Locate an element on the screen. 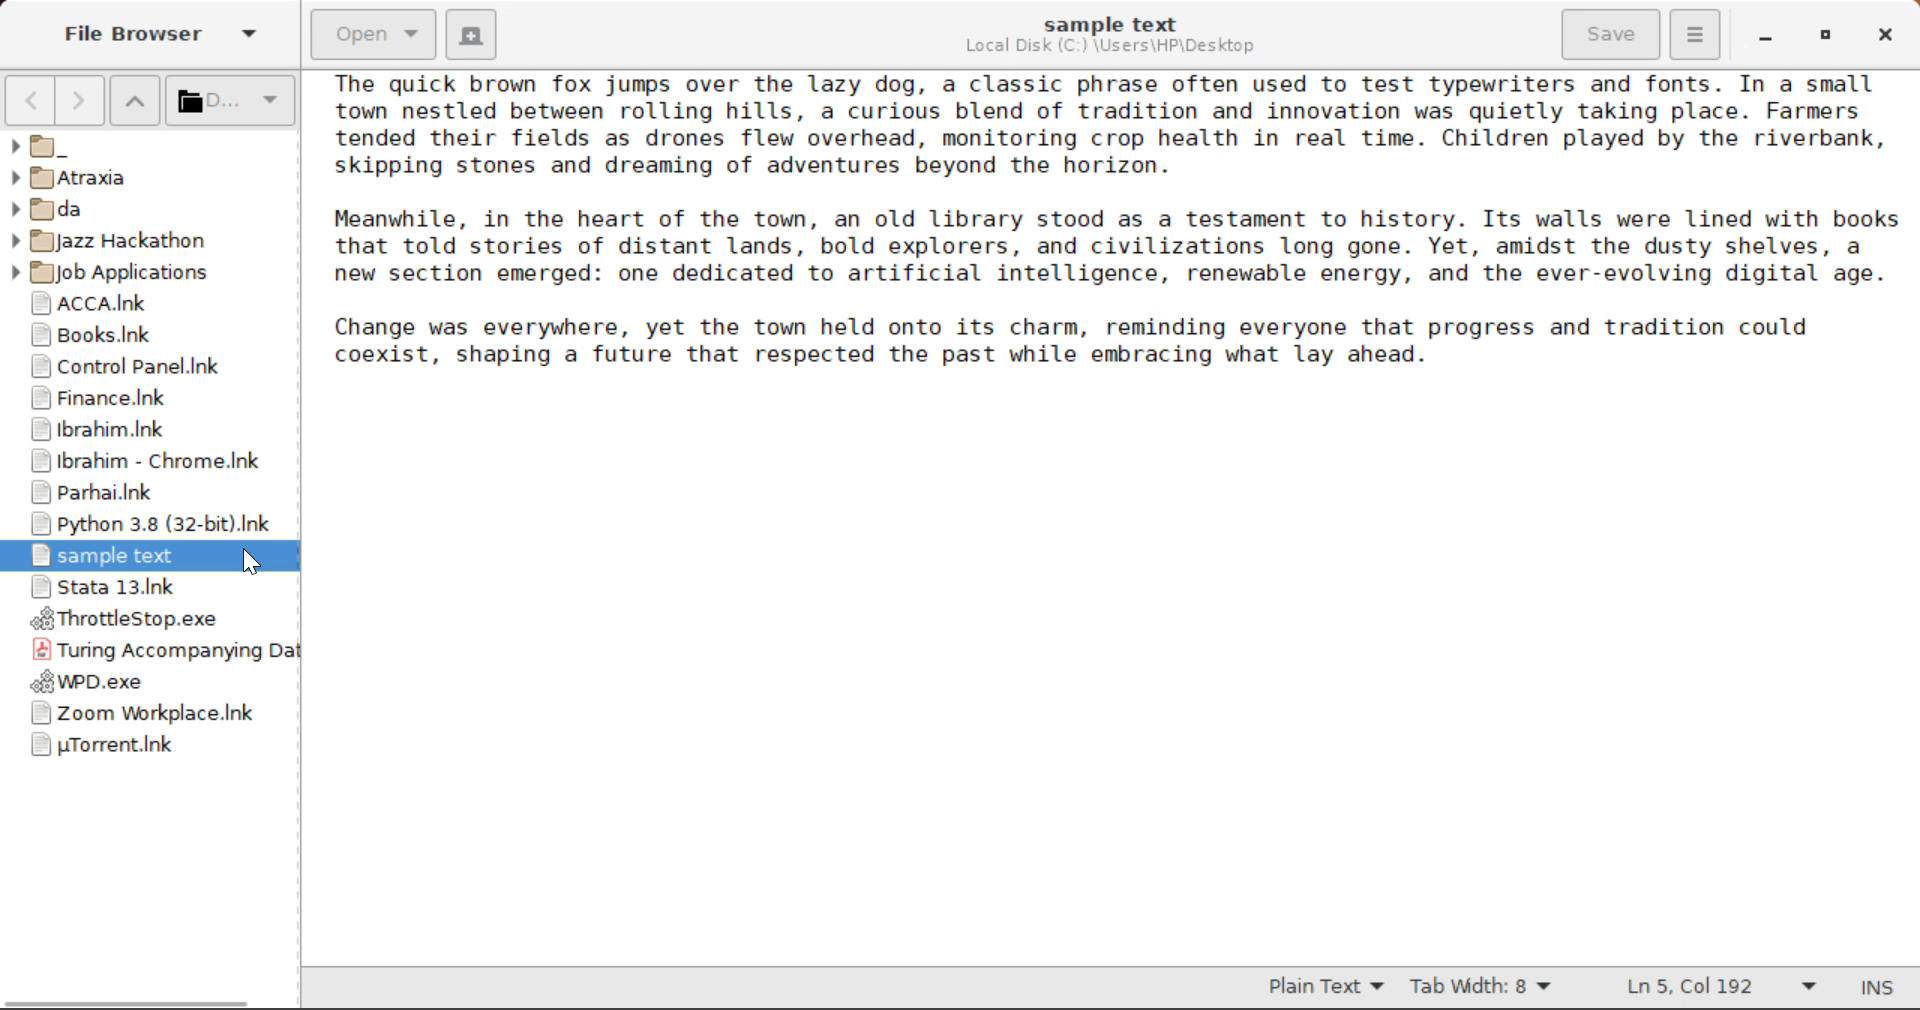 The width and height of the screenshot is (1920, 1010). WPD Application is located at coordinates (150, 683).